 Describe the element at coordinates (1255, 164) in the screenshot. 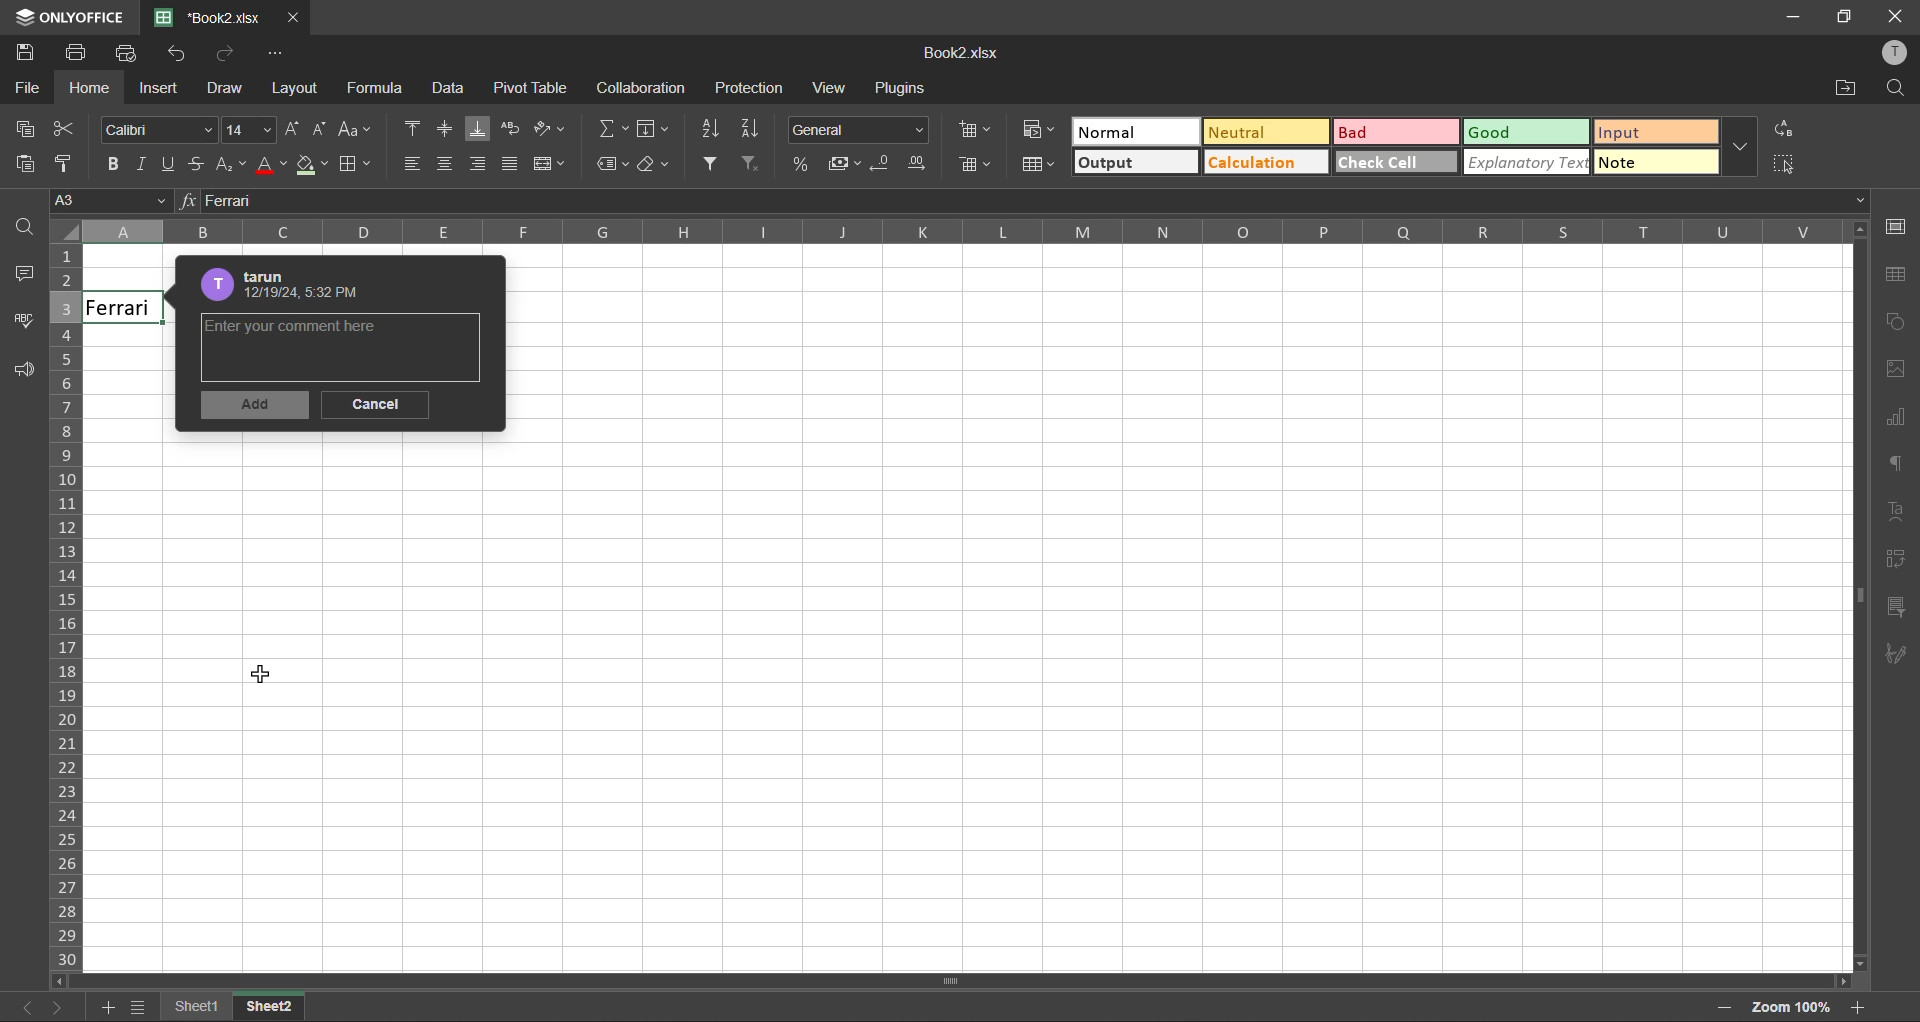

I see `calculation` at that location.